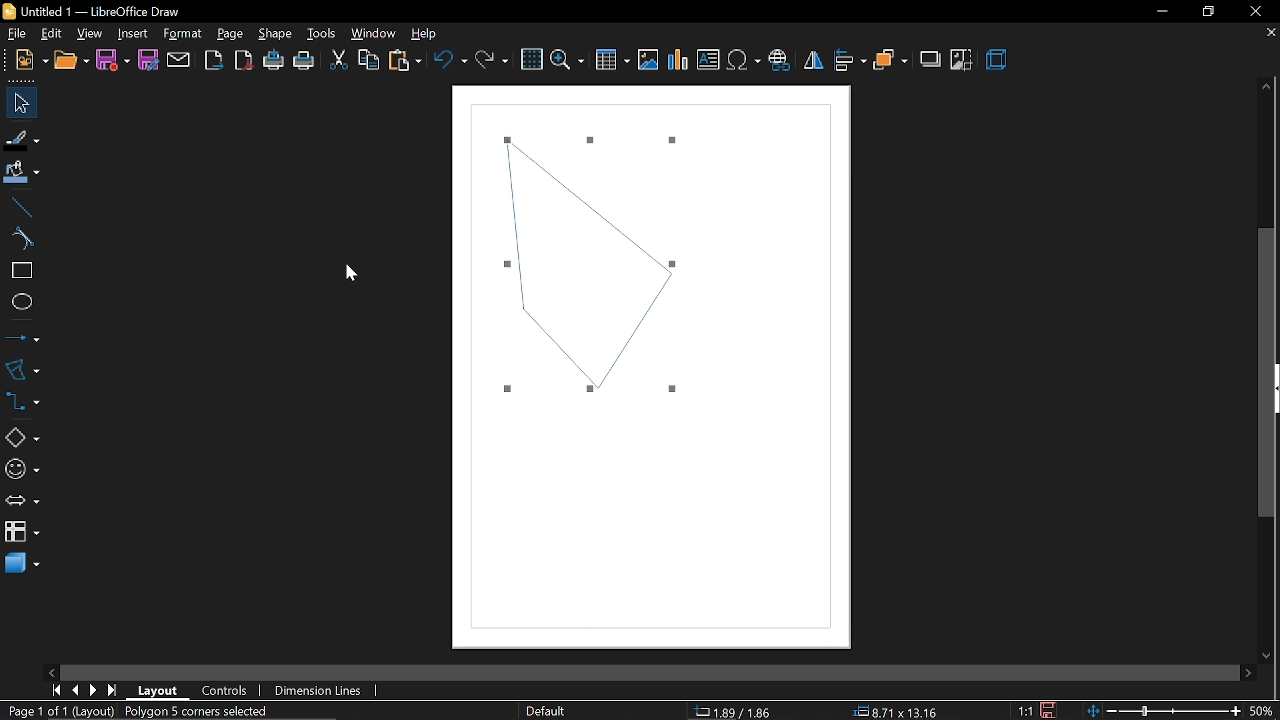  Describe the element at coordinates (275, 61) in the screenshot. I see `print directly` at that location.